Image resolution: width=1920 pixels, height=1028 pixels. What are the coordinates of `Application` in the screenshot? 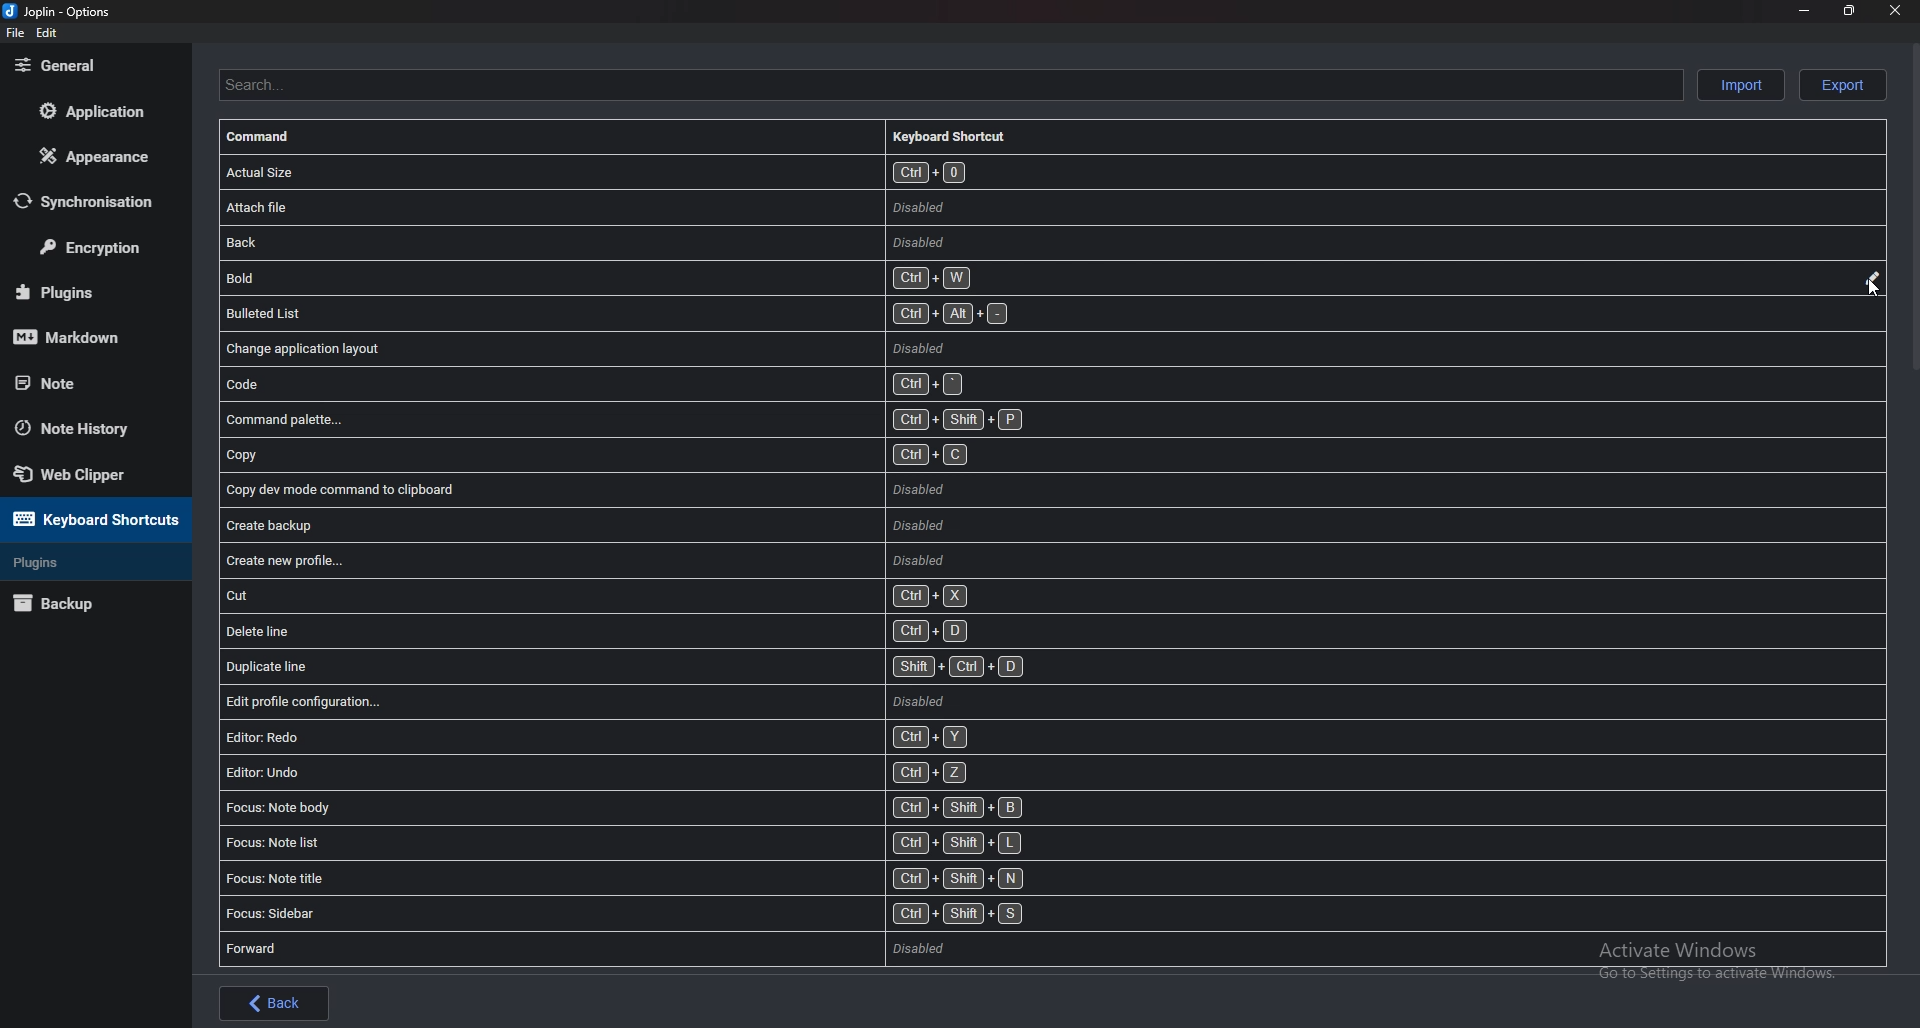 It's located at (91, 112).